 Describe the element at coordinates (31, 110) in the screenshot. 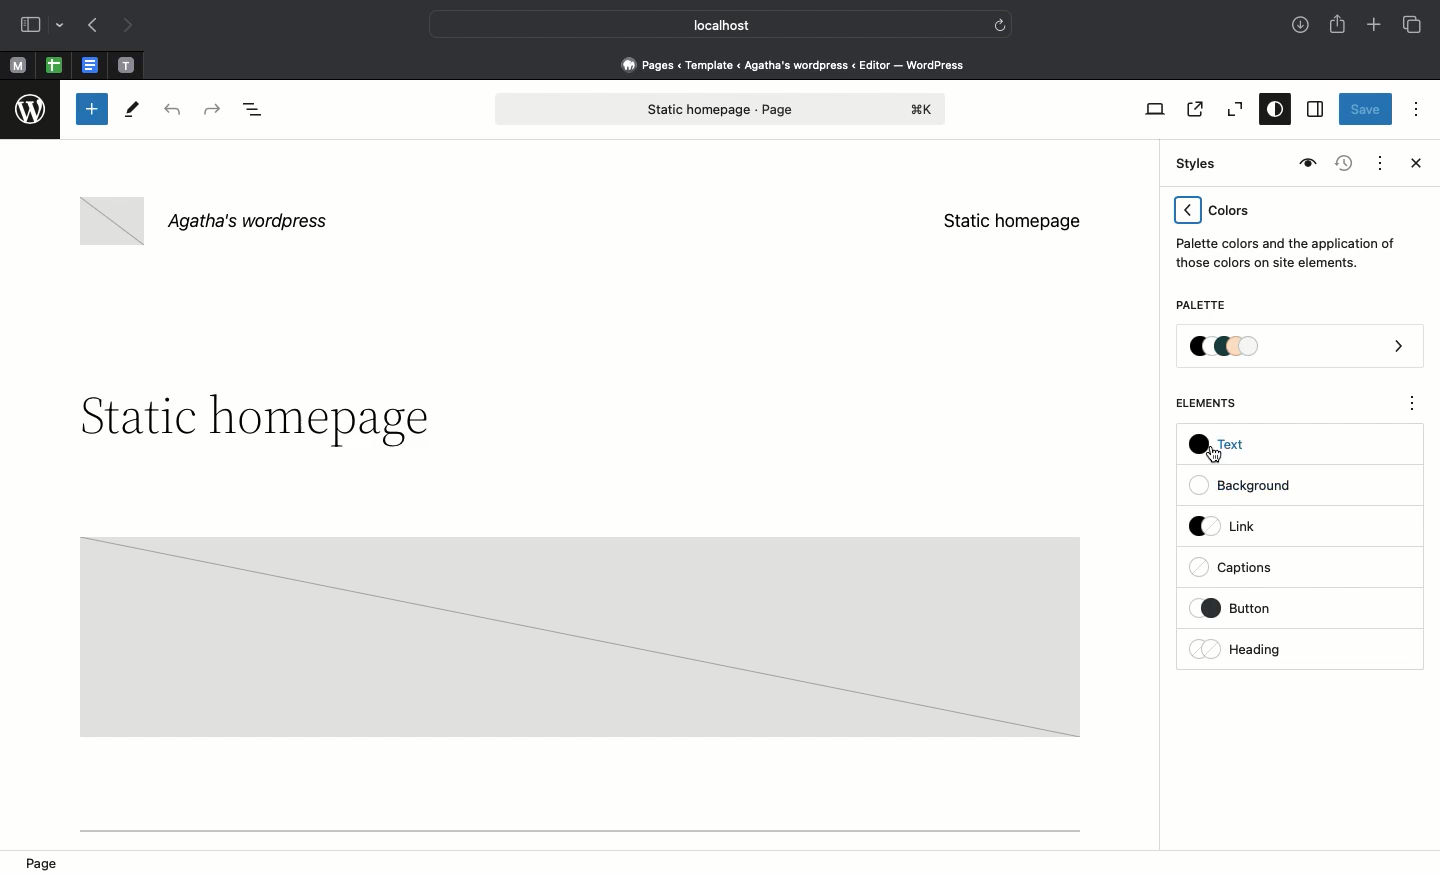

I see `wordpress` at that location.